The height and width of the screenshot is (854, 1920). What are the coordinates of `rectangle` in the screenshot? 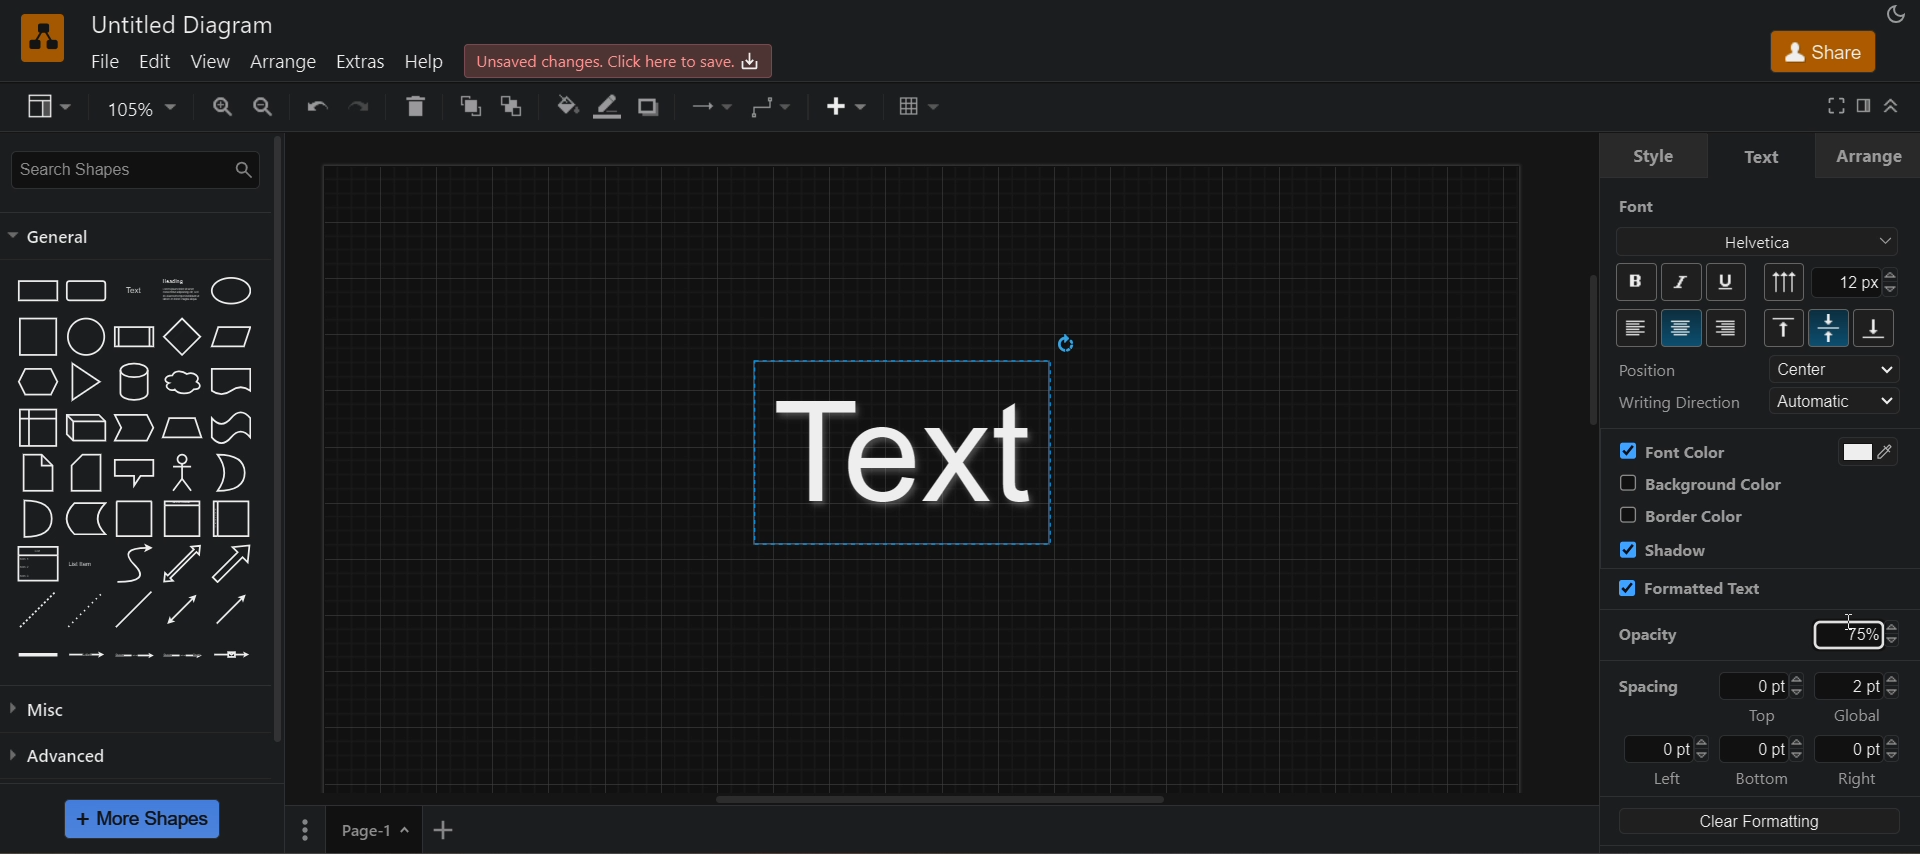 It's located at (36, 290).